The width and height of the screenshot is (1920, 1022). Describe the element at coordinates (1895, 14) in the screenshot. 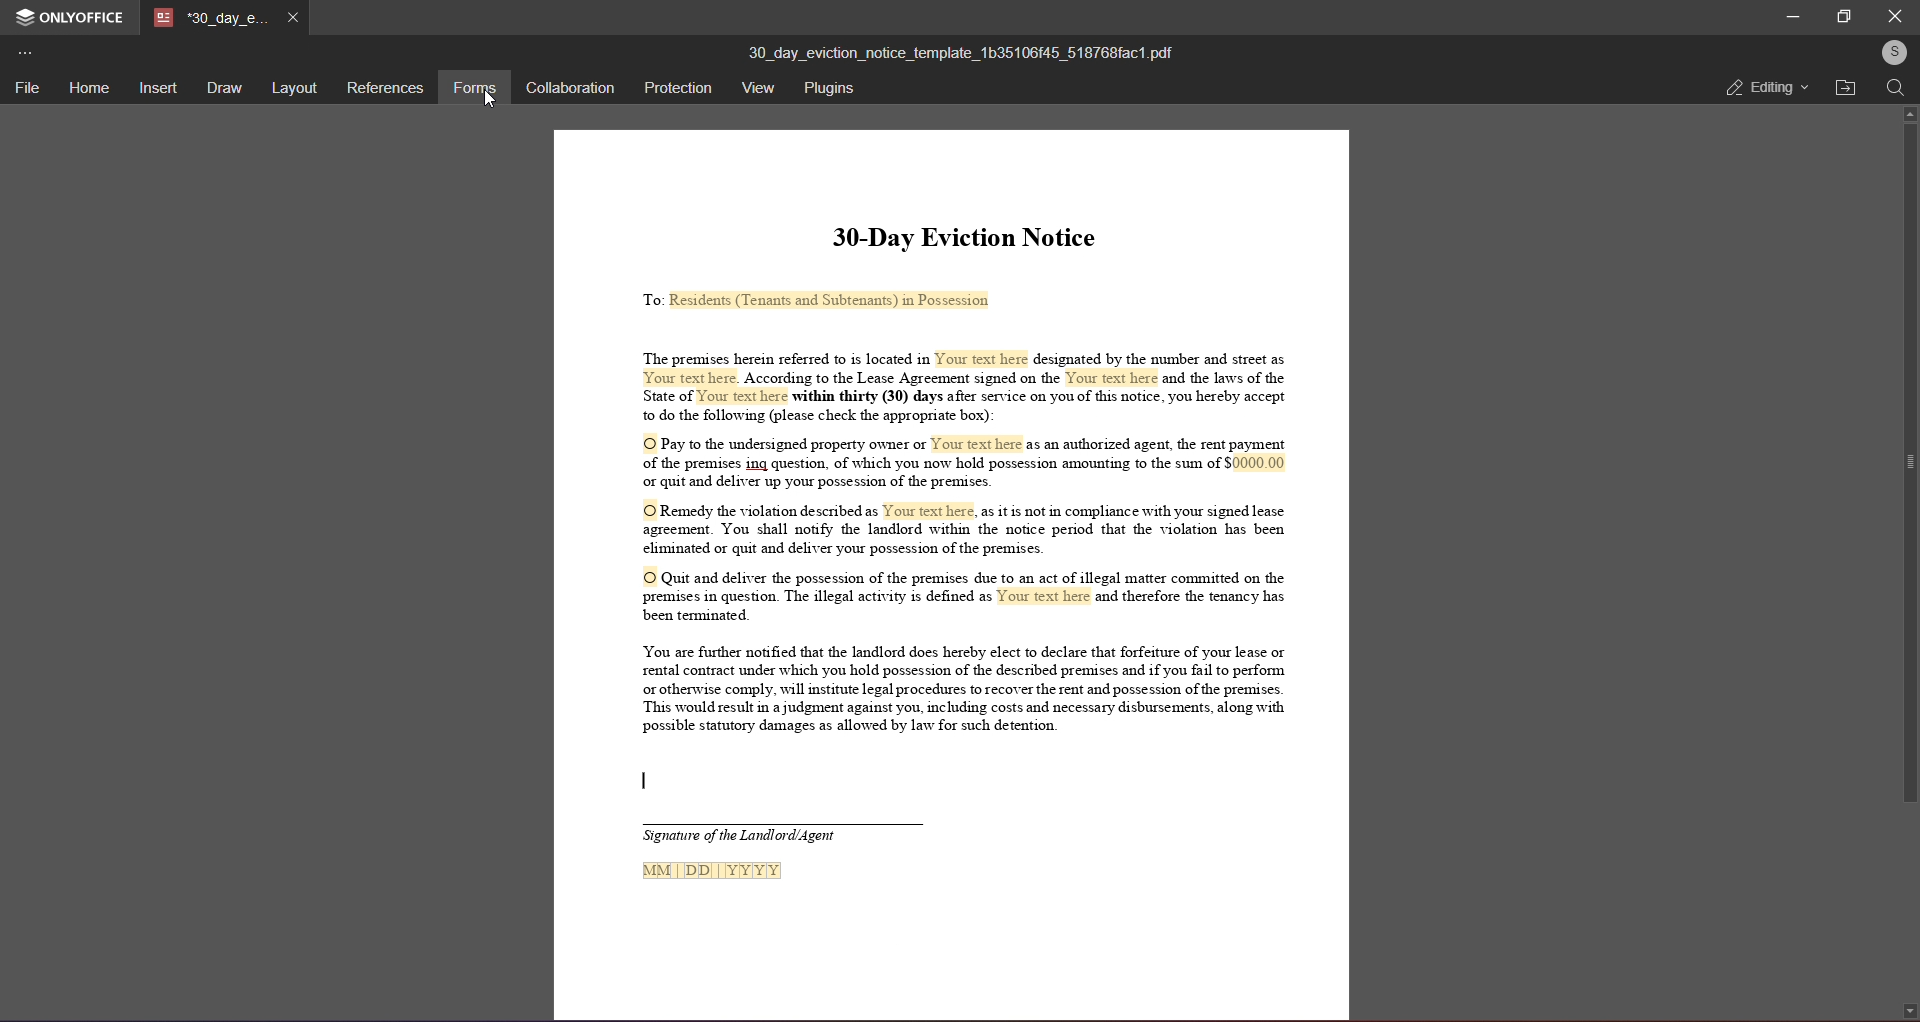

I see `close` at that location.